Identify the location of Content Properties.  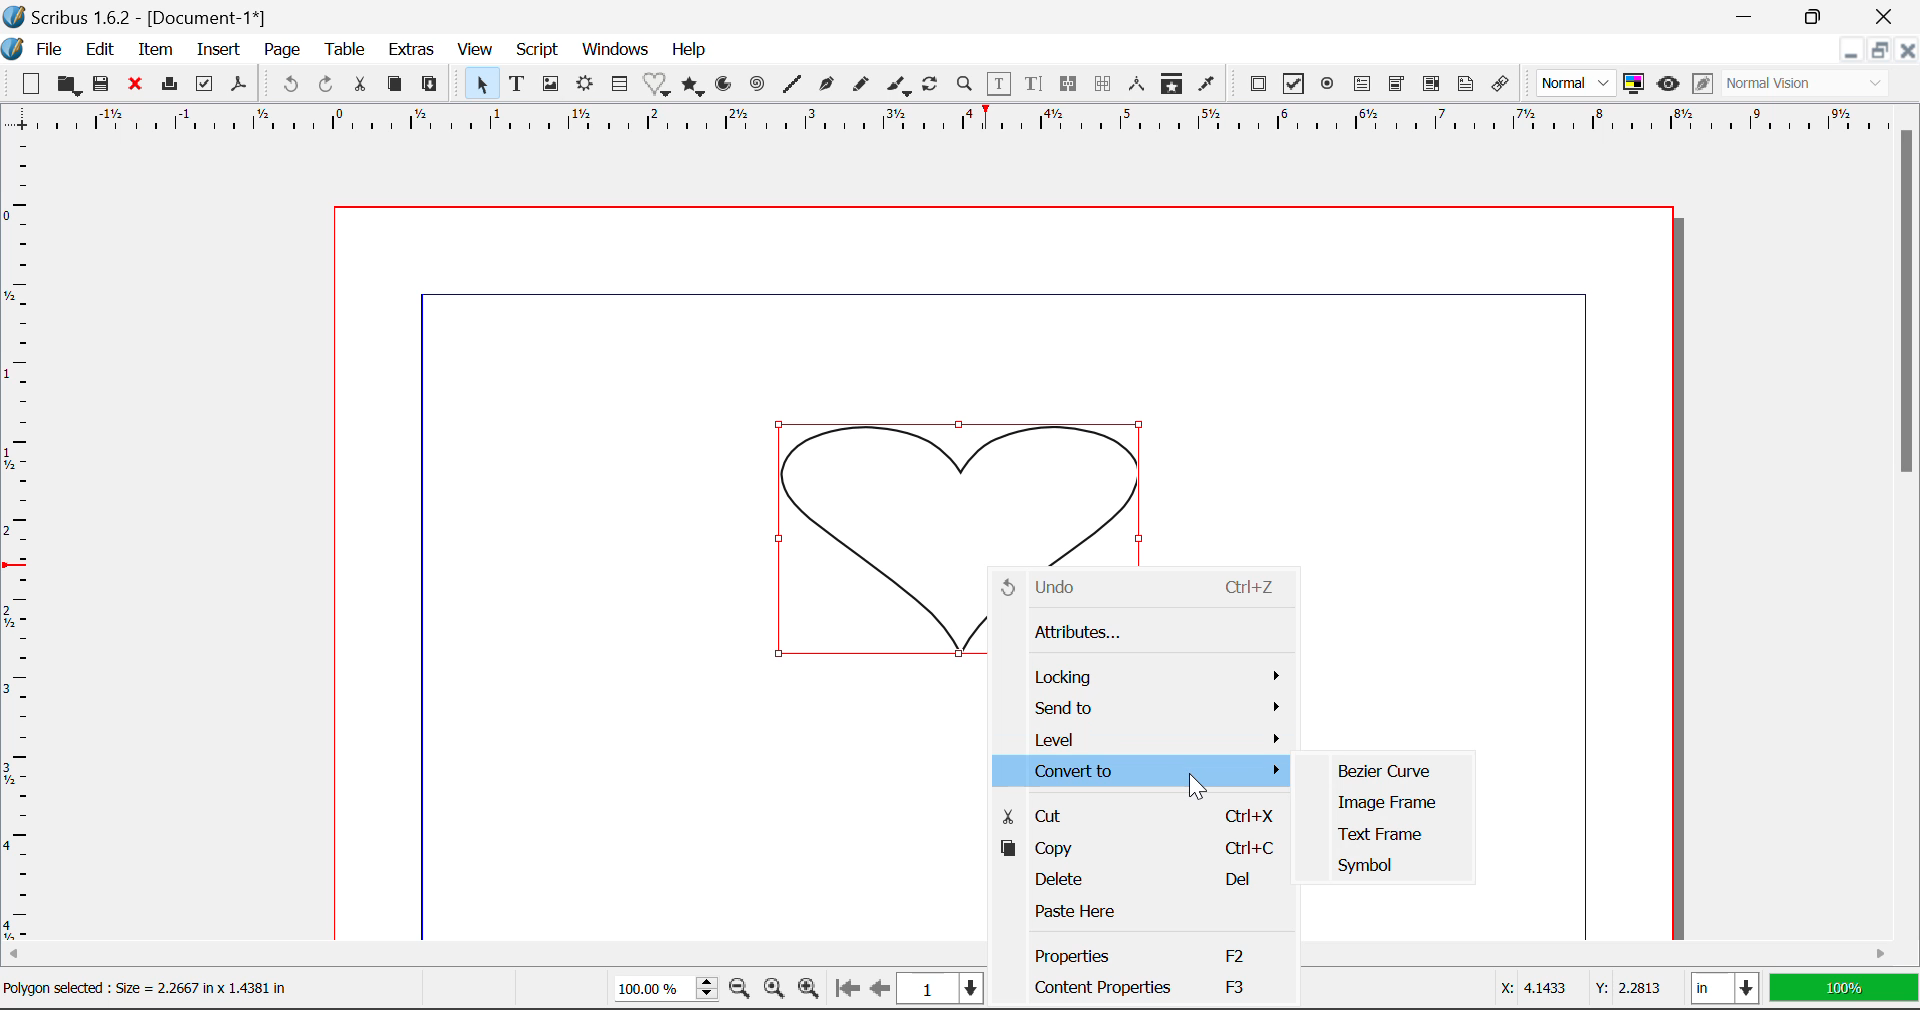
(1141, 988).